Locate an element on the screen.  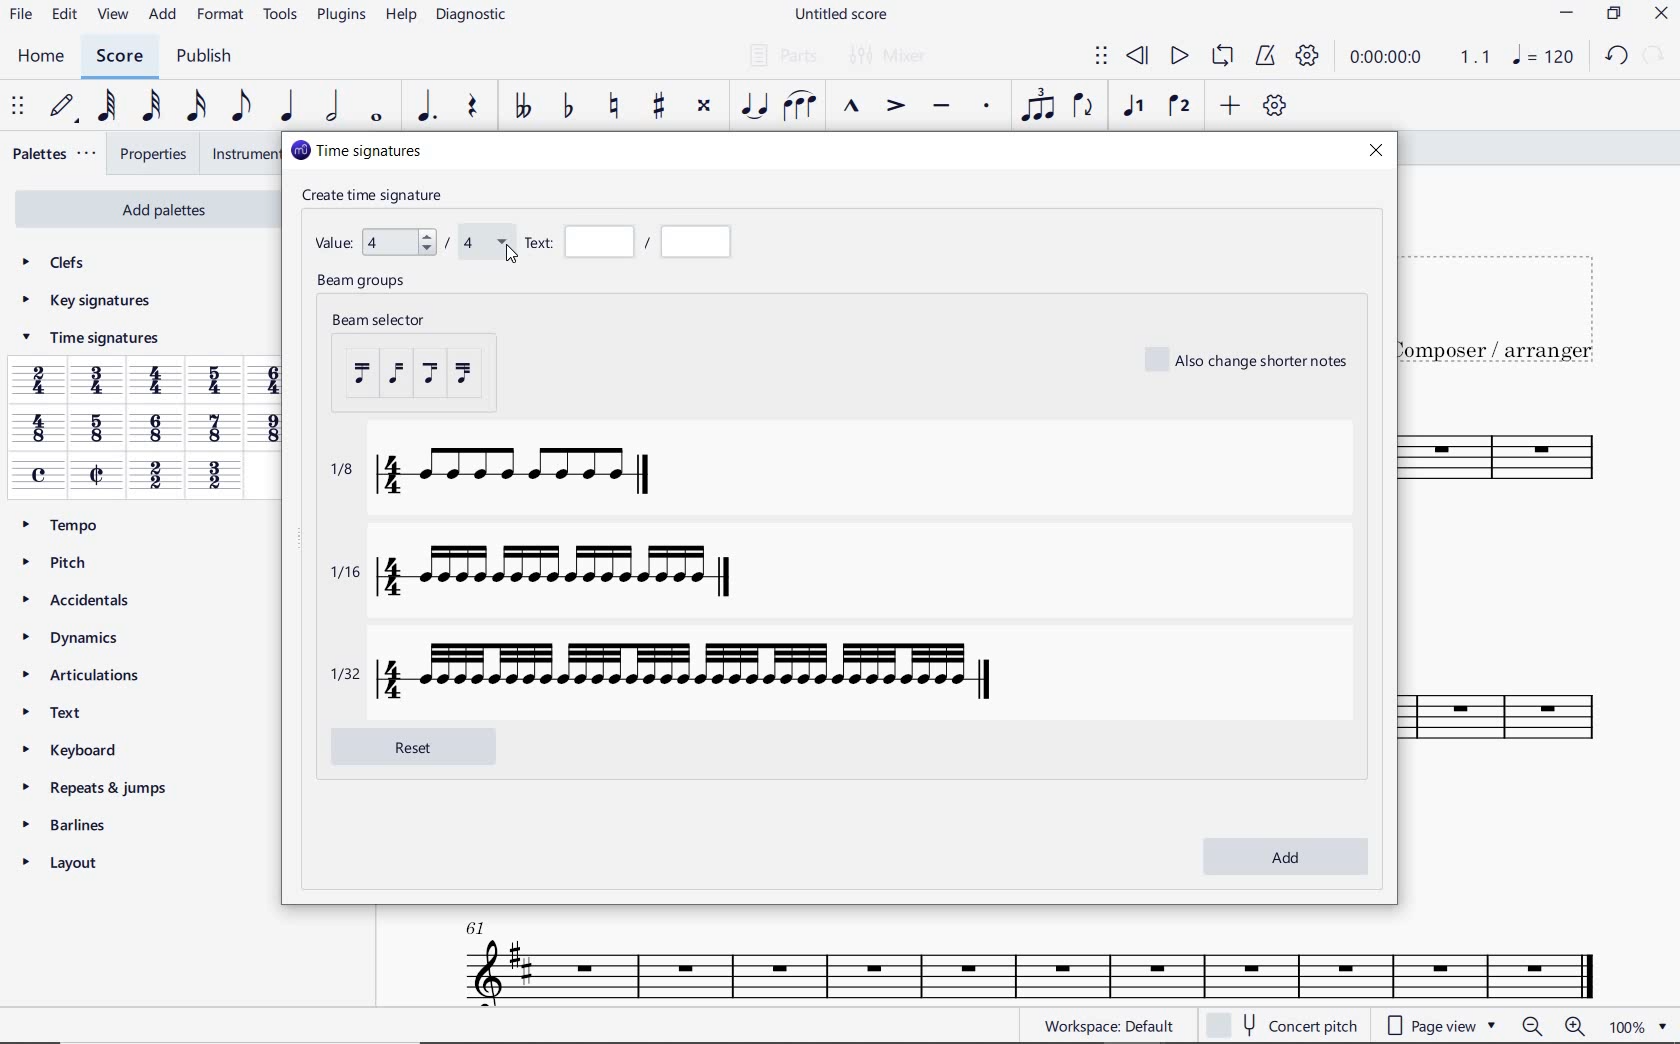
TUPLET is located at coordinates (1036, 107).